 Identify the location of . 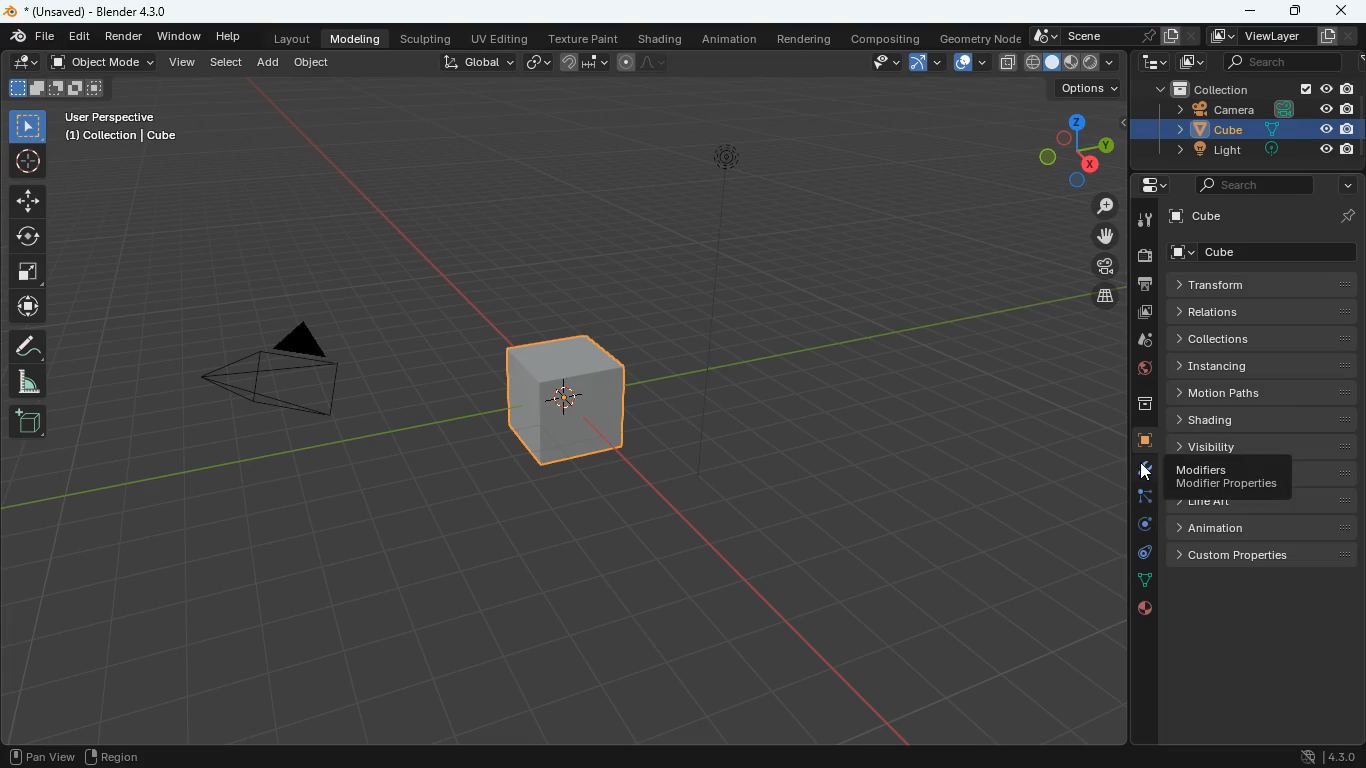
(1345, 214).